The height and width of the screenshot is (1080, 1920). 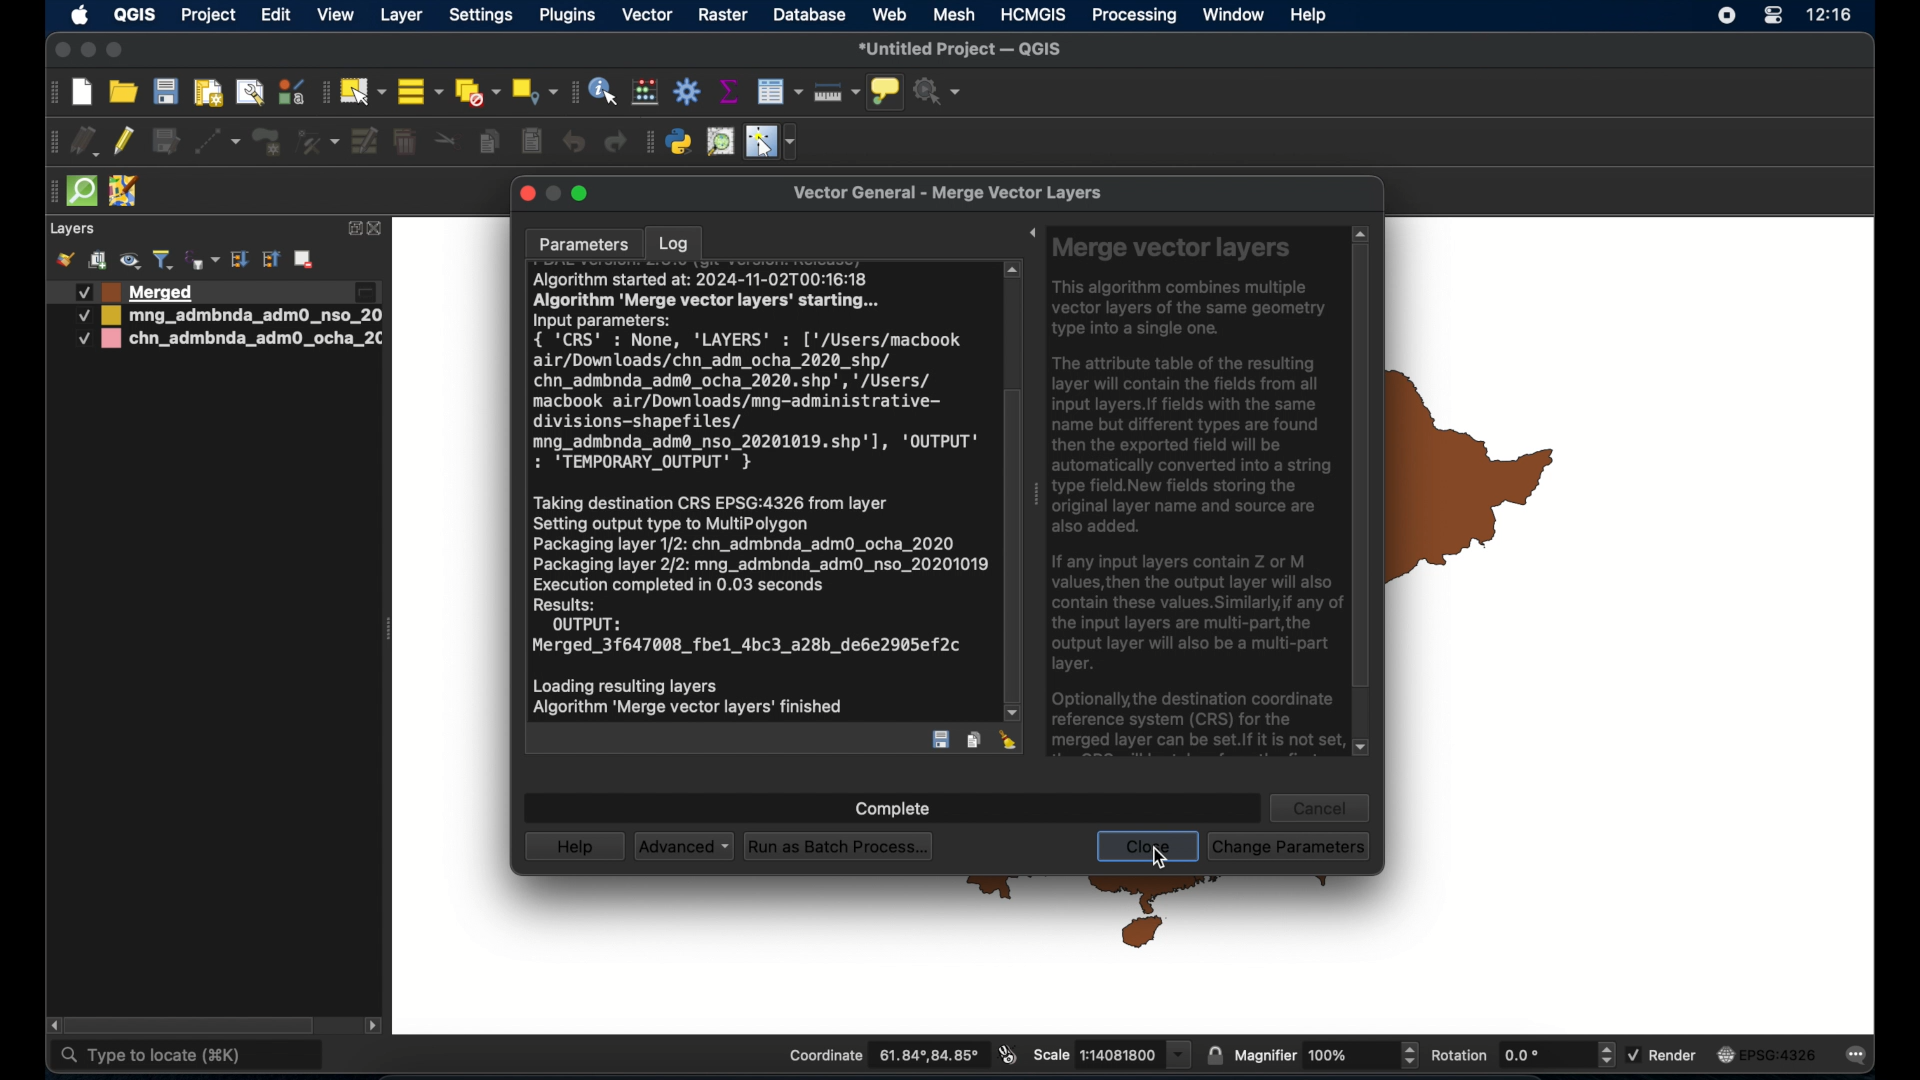 What do you see at coordinates (955, 14) in the screenshot?
I see `mesh` at bounding box center [955, 14].